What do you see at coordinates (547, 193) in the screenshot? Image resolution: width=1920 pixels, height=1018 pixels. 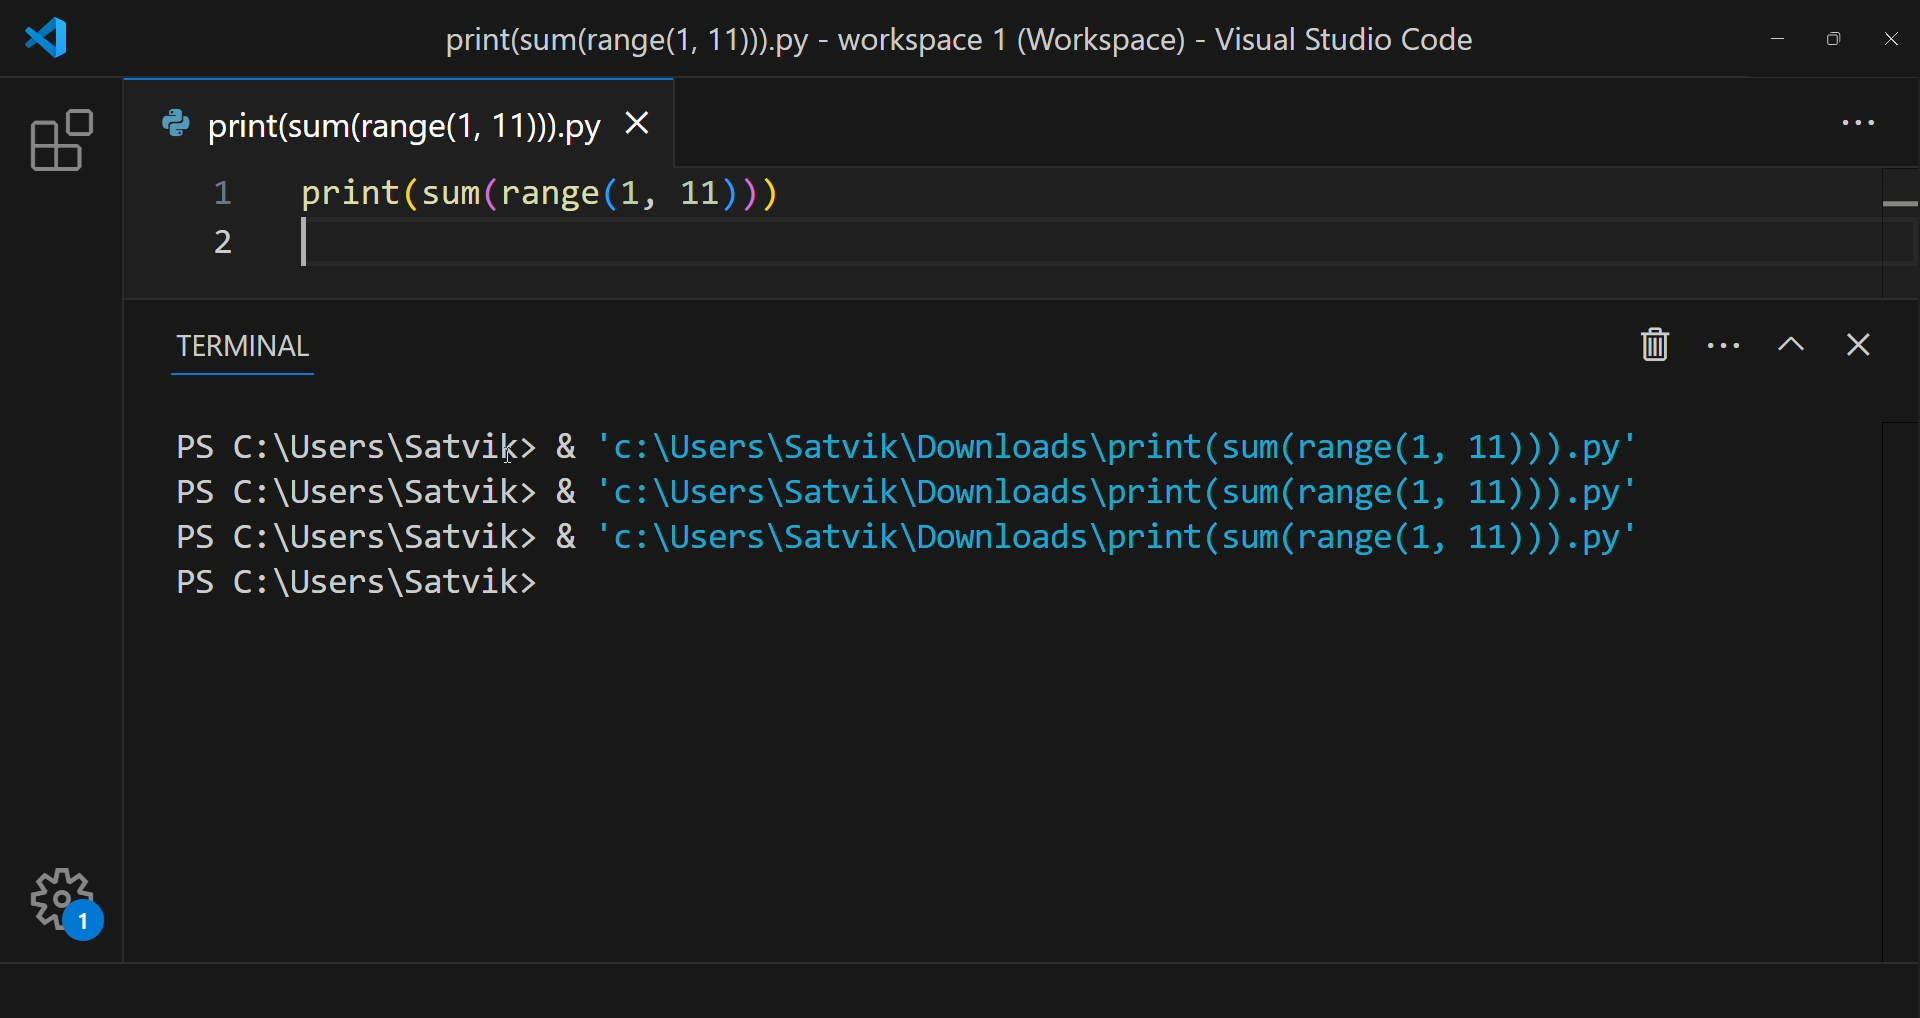 I see `code` at bounding box center [547, 193].